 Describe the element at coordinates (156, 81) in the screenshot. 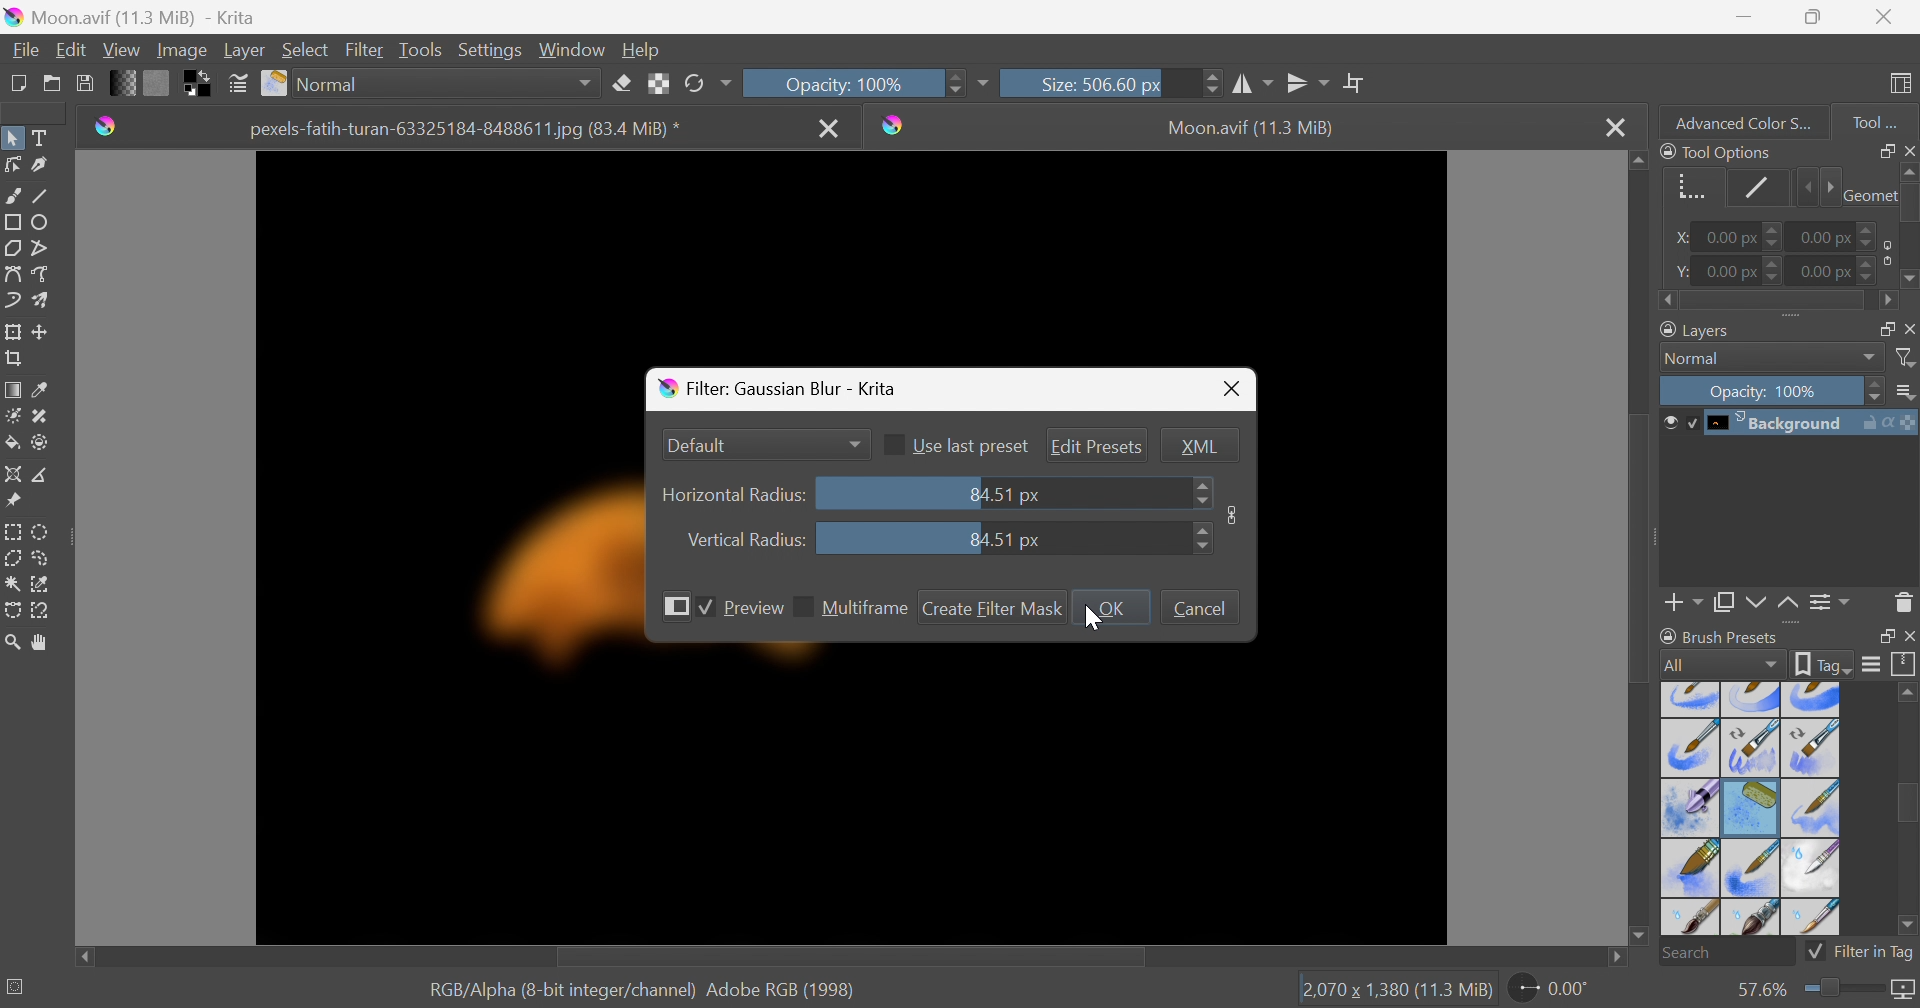

I see `Fill patterns` at that location.